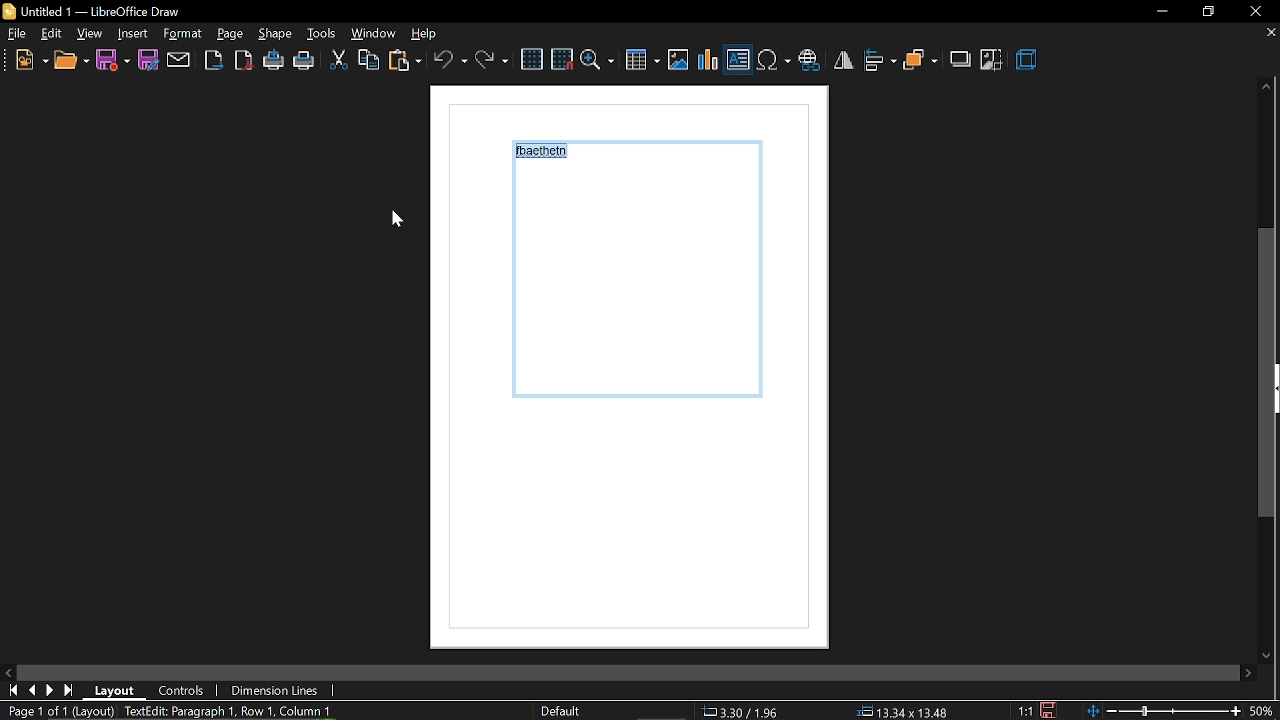 The width and height of the screenshot is (1280, 720). What do you see at coordinates (52, 34) in the screenshot?
I see `edit` at bounding box center [52, 34].